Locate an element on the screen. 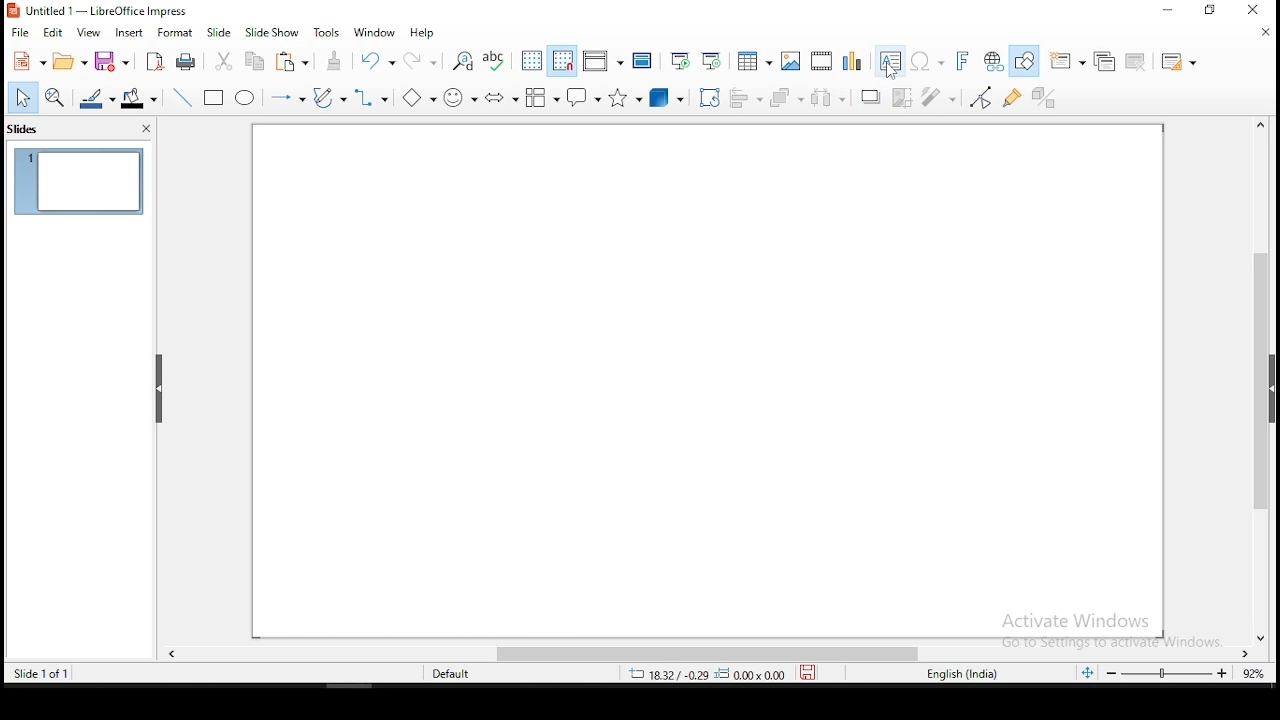  fill color is located at coordinates (141, 97).